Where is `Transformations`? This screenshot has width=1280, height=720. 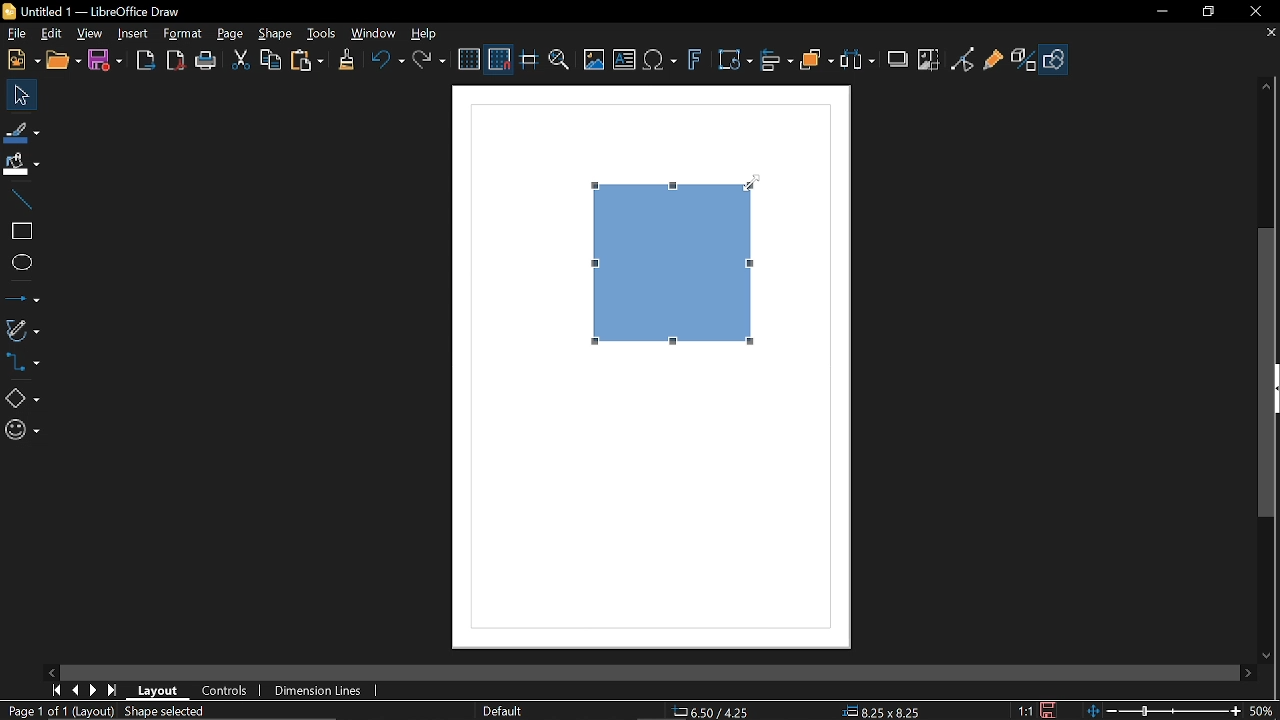
Transformations is located at coordinates (735, 61).